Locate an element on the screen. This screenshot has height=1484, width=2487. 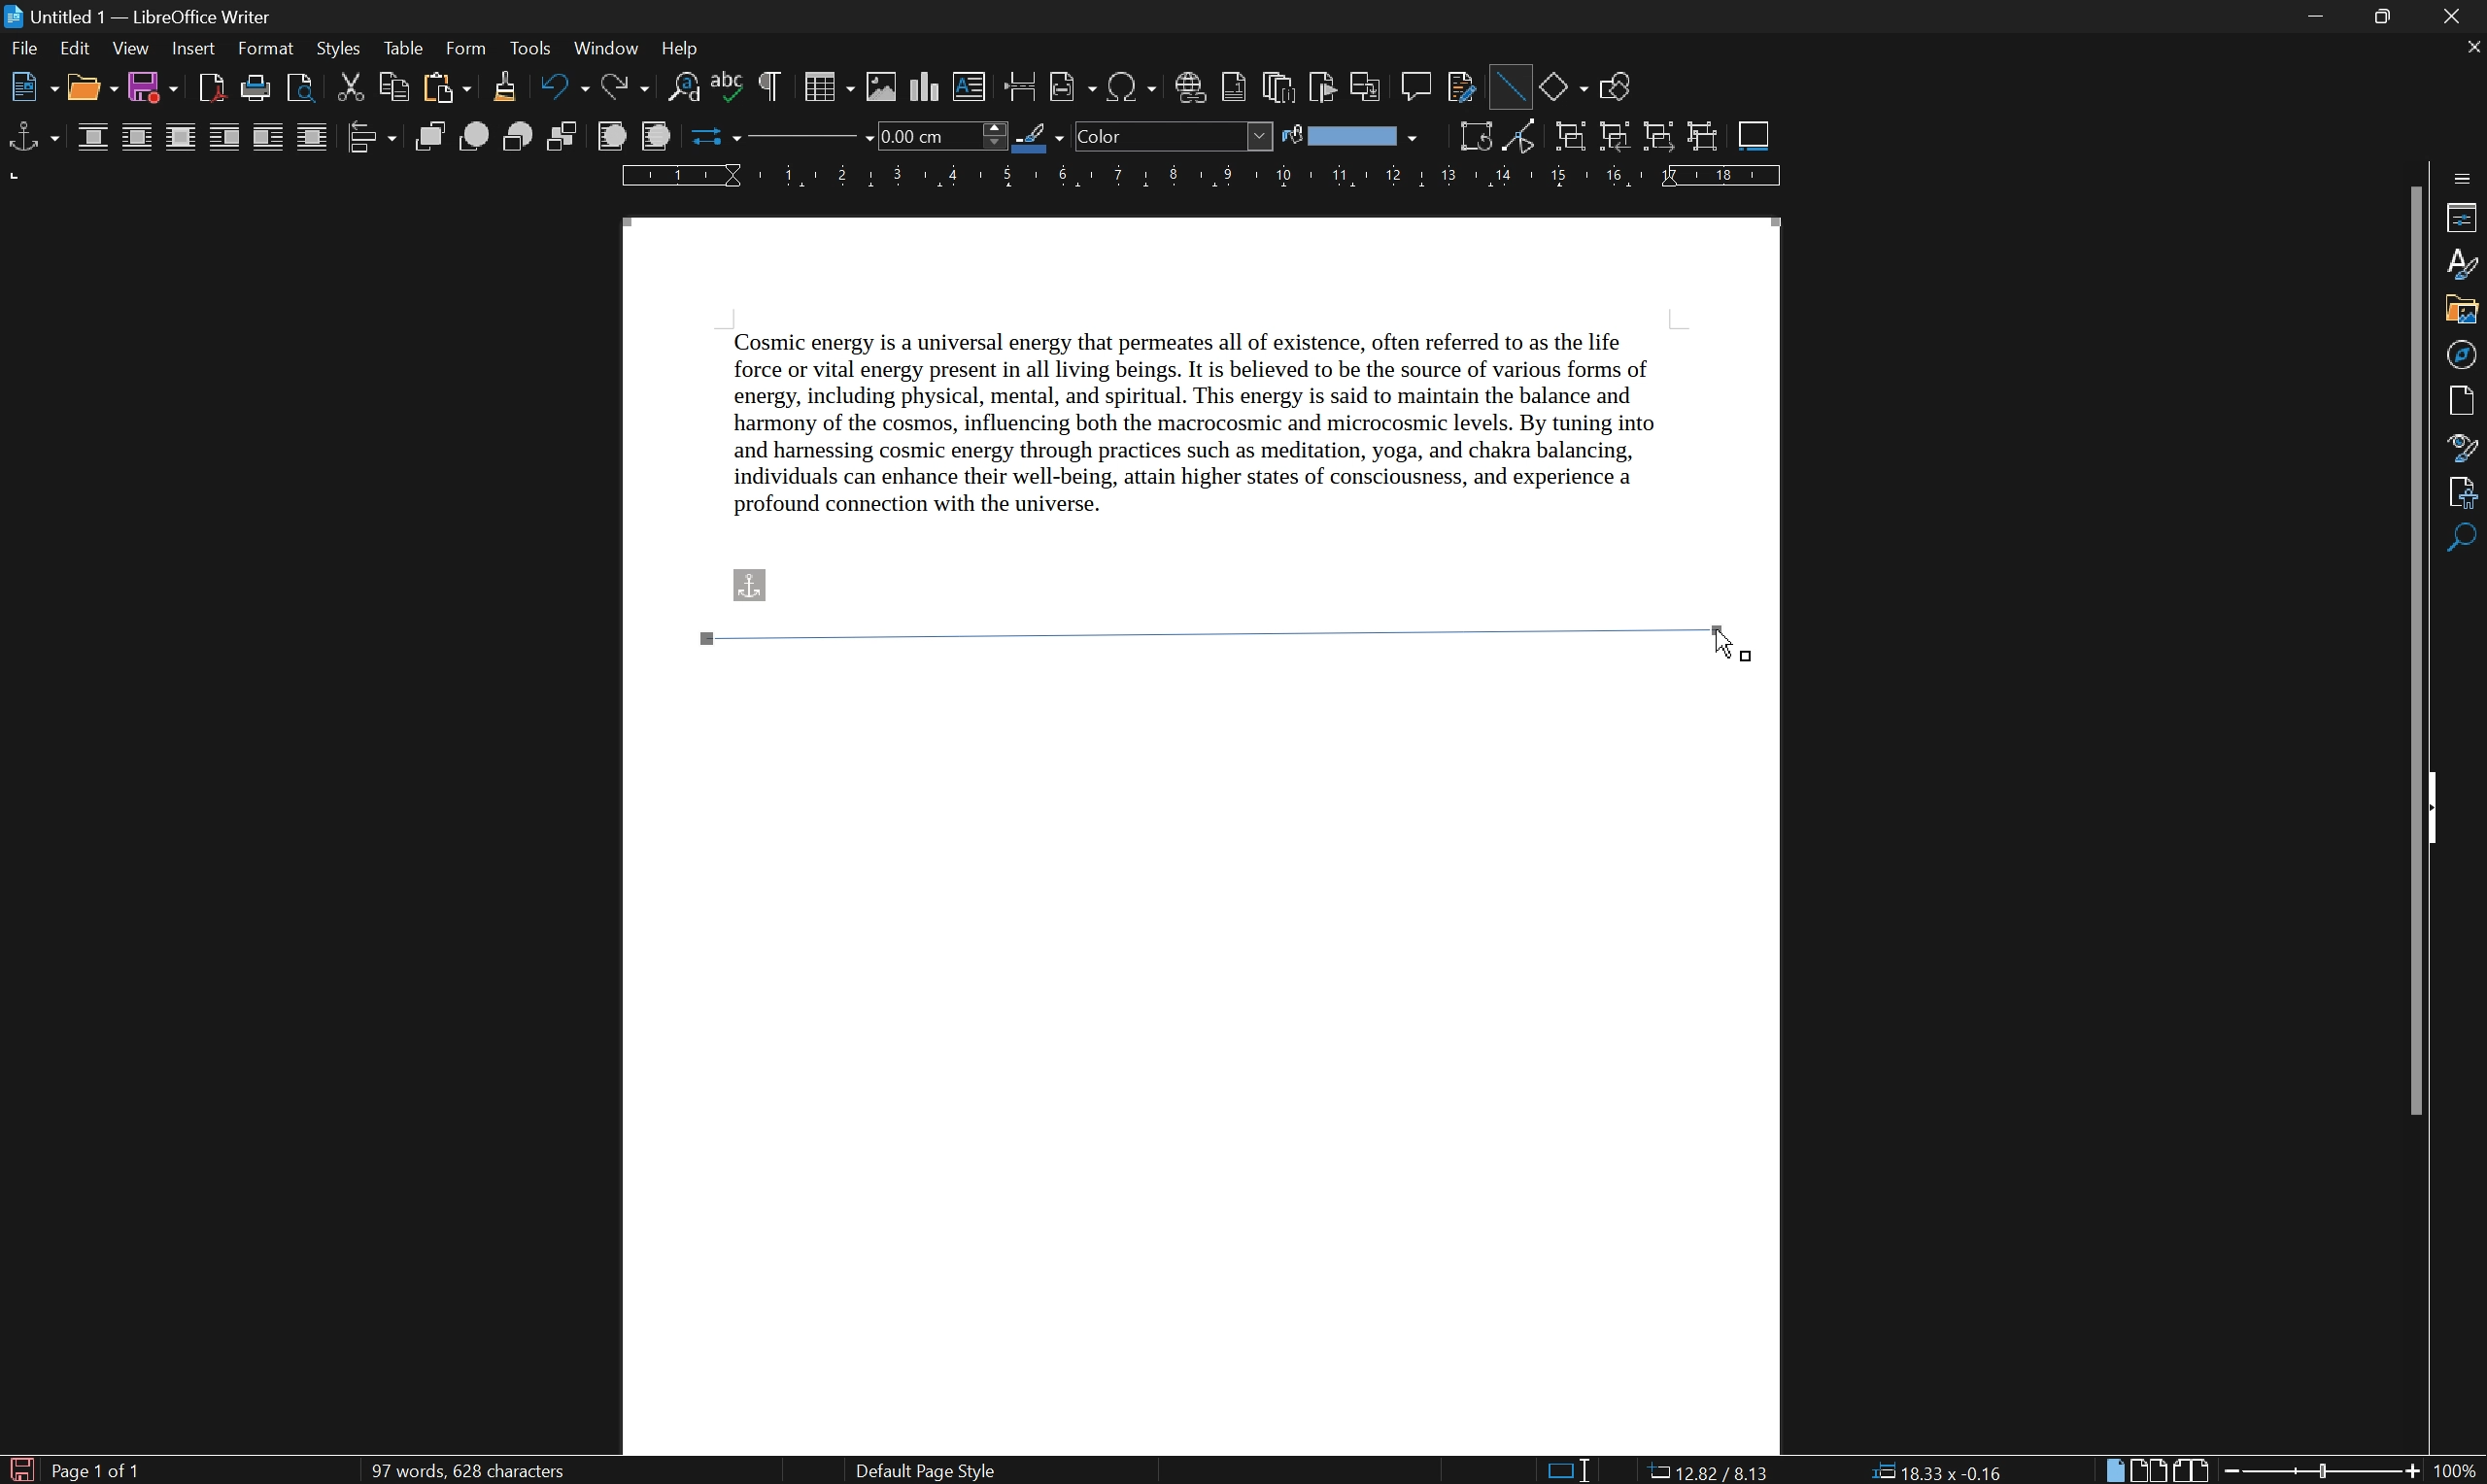
default page style is located at coordinates (924, 1471).